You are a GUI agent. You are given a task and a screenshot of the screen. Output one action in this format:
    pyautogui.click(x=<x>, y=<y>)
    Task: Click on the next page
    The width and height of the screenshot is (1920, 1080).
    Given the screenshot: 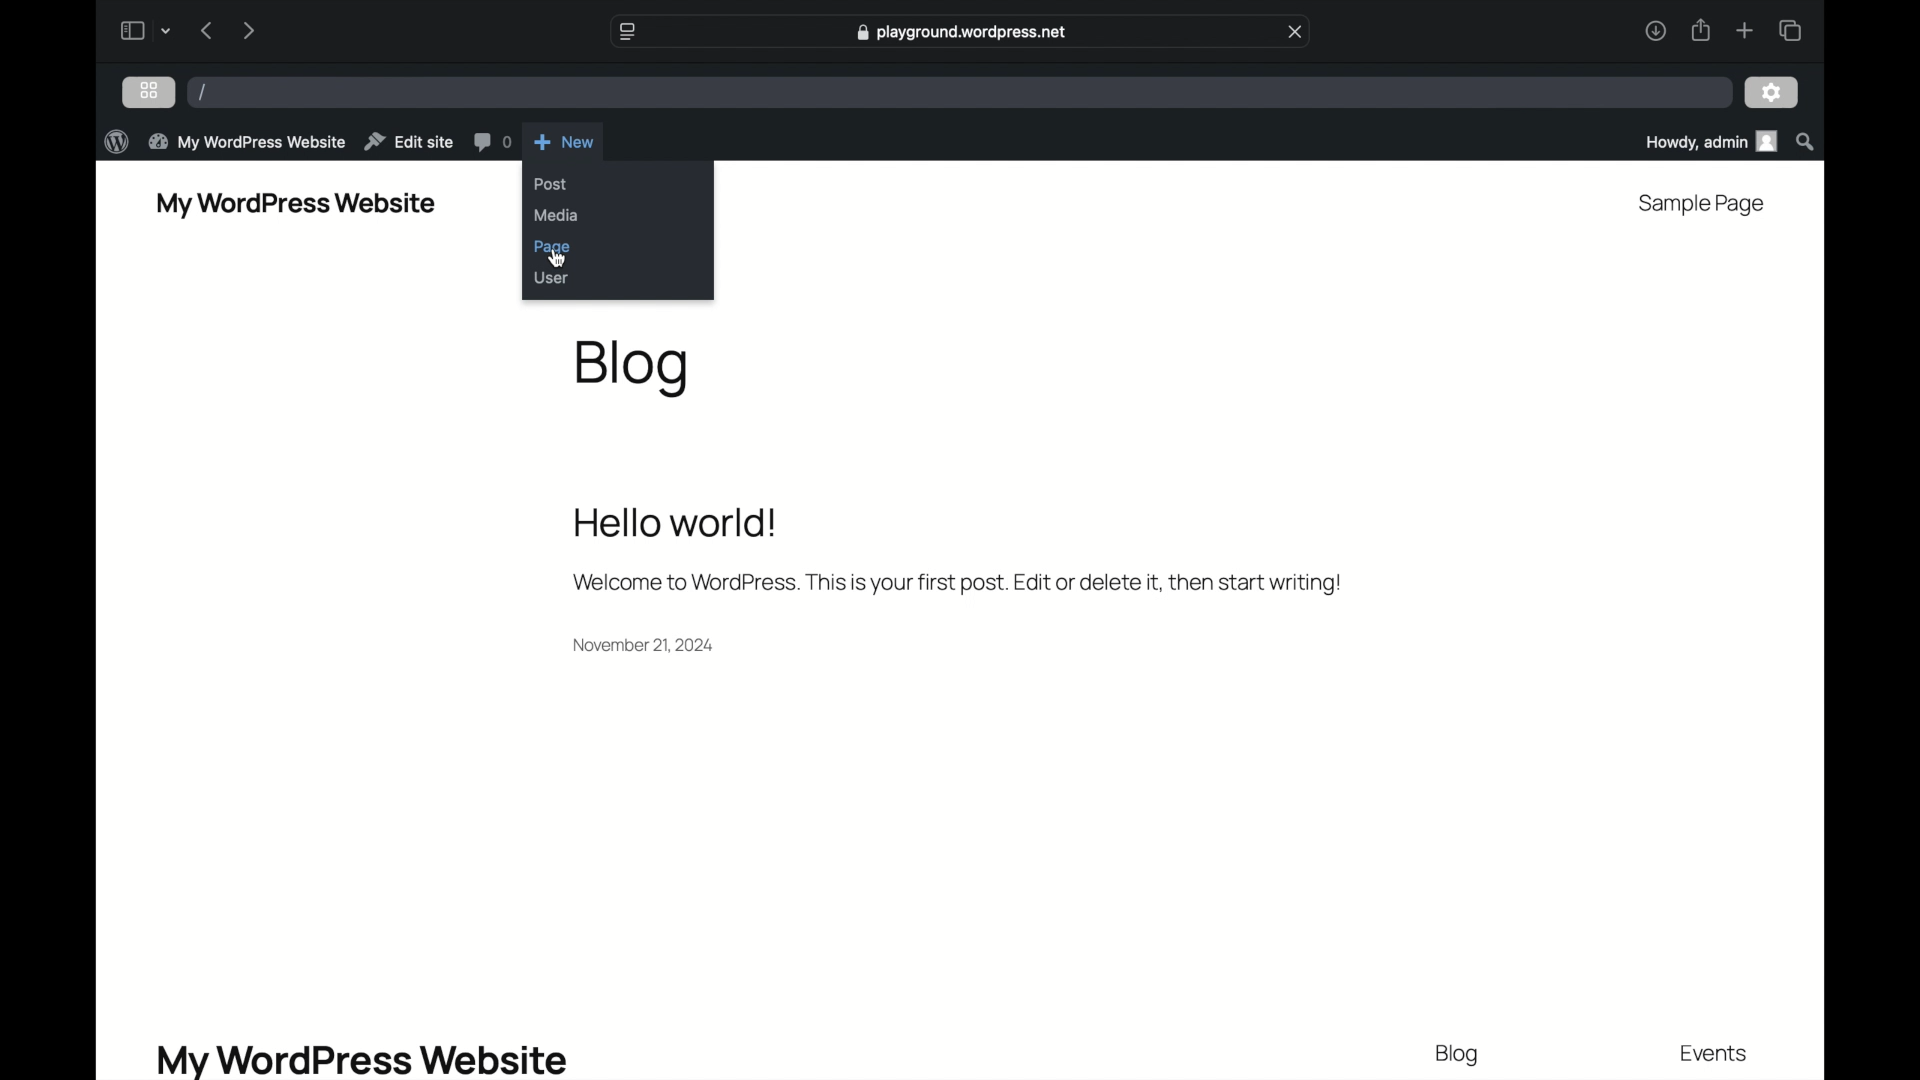 What is the action you would take?
    pyautogui.click(x=247, y=32)
    